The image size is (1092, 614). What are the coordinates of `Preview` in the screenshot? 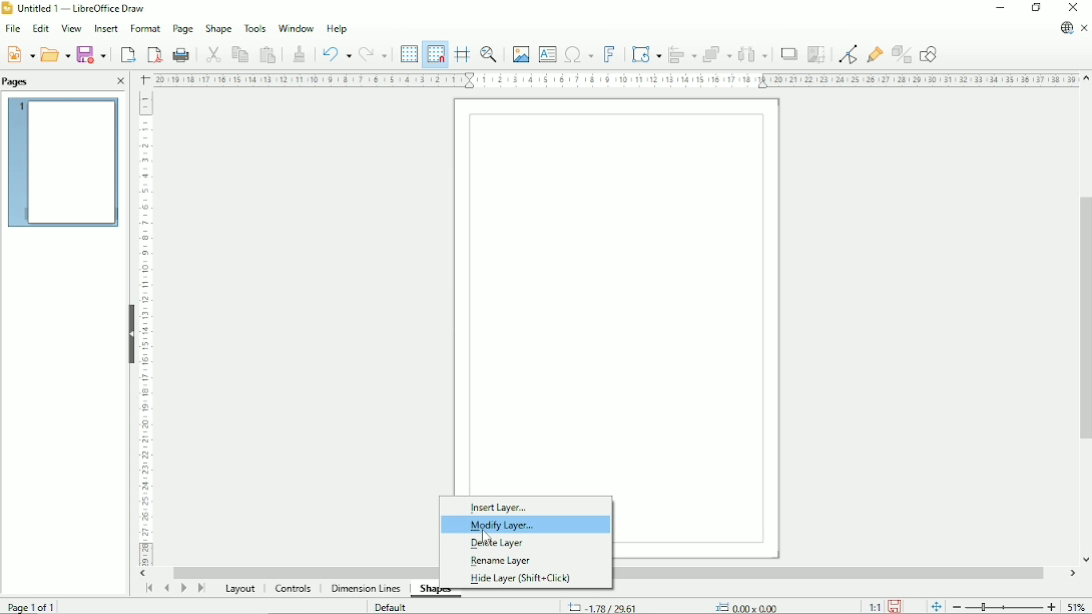 It's located at (62, 164).